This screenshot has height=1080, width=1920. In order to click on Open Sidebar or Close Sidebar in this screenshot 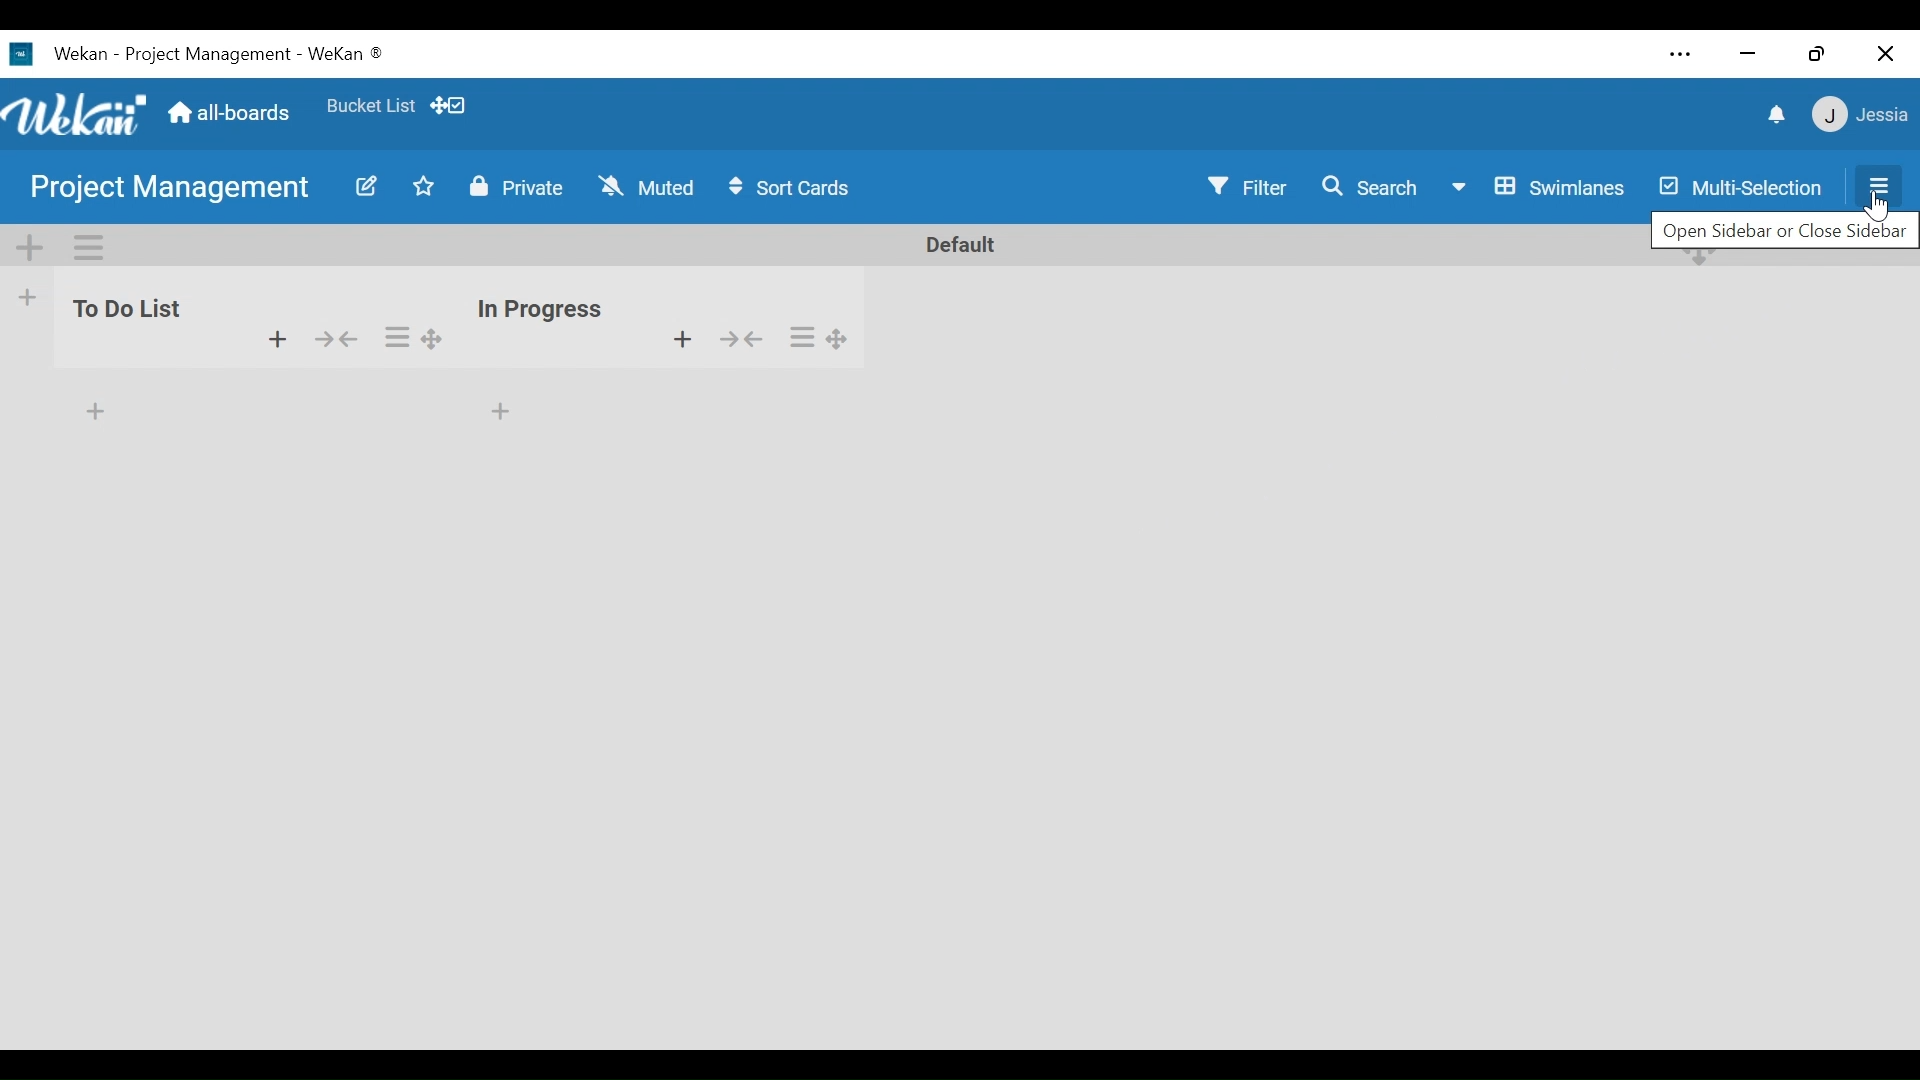, I will do `click(1781, 231)`.